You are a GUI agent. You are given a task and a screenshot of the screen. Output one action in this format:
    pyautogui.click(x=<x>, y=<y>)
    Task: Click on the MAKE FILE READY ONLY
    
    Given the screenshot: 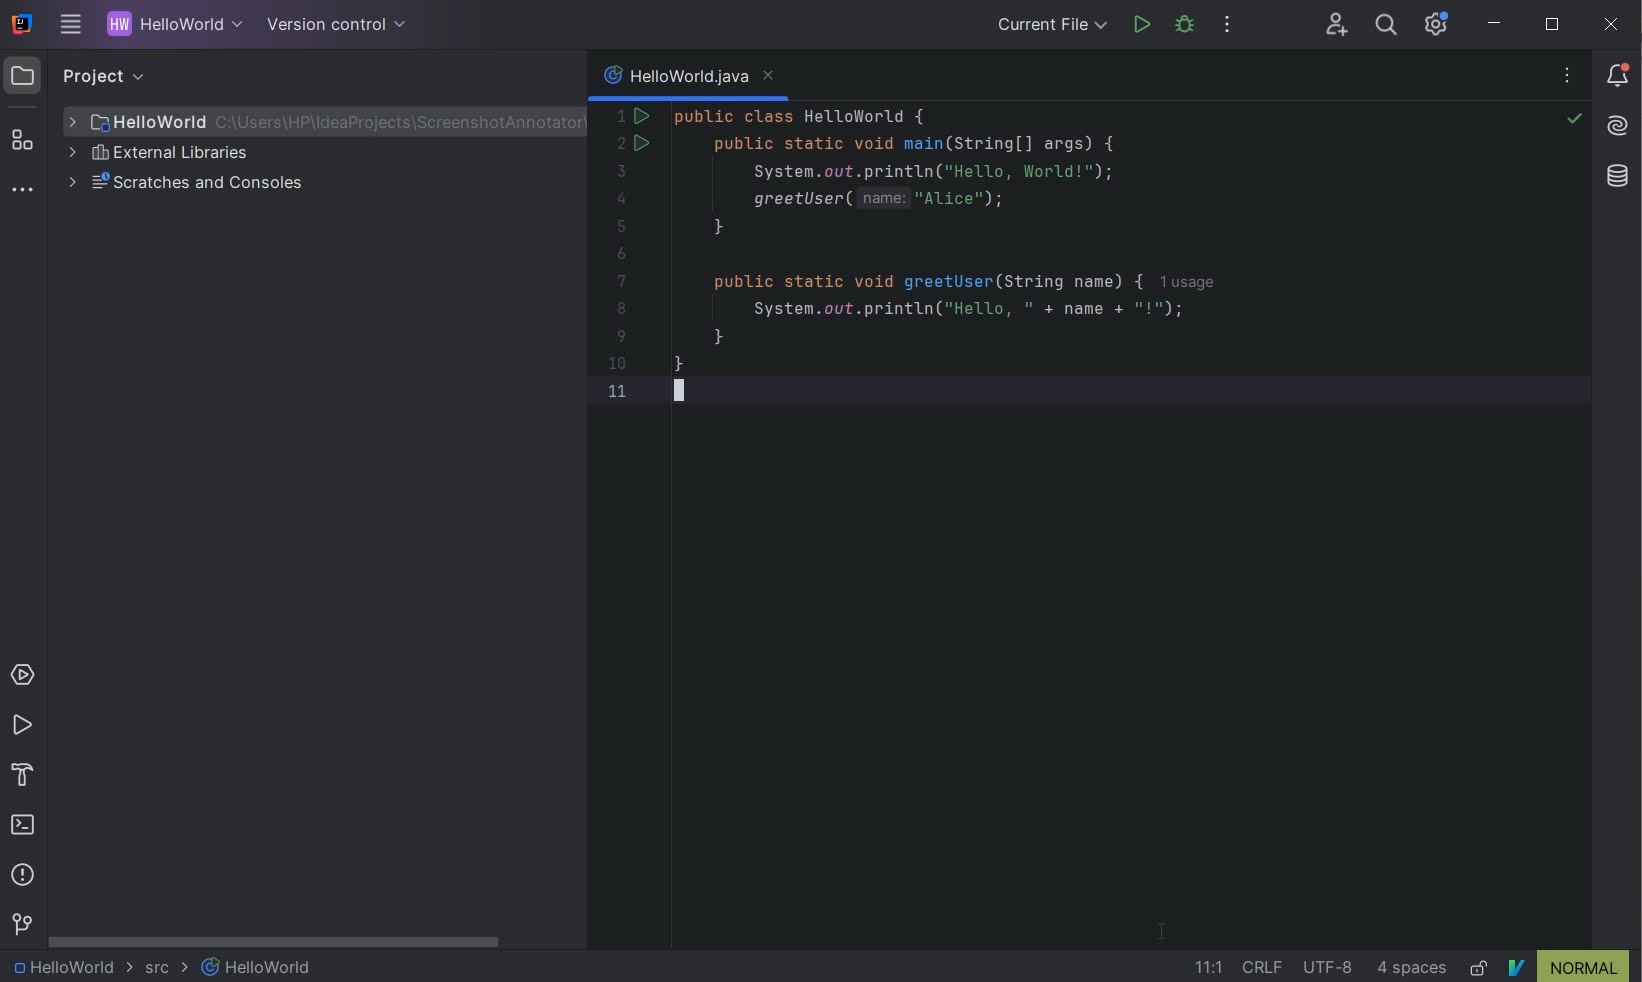 What is the action you would take?
    pyautogui.click(x=1480, y=968)
    